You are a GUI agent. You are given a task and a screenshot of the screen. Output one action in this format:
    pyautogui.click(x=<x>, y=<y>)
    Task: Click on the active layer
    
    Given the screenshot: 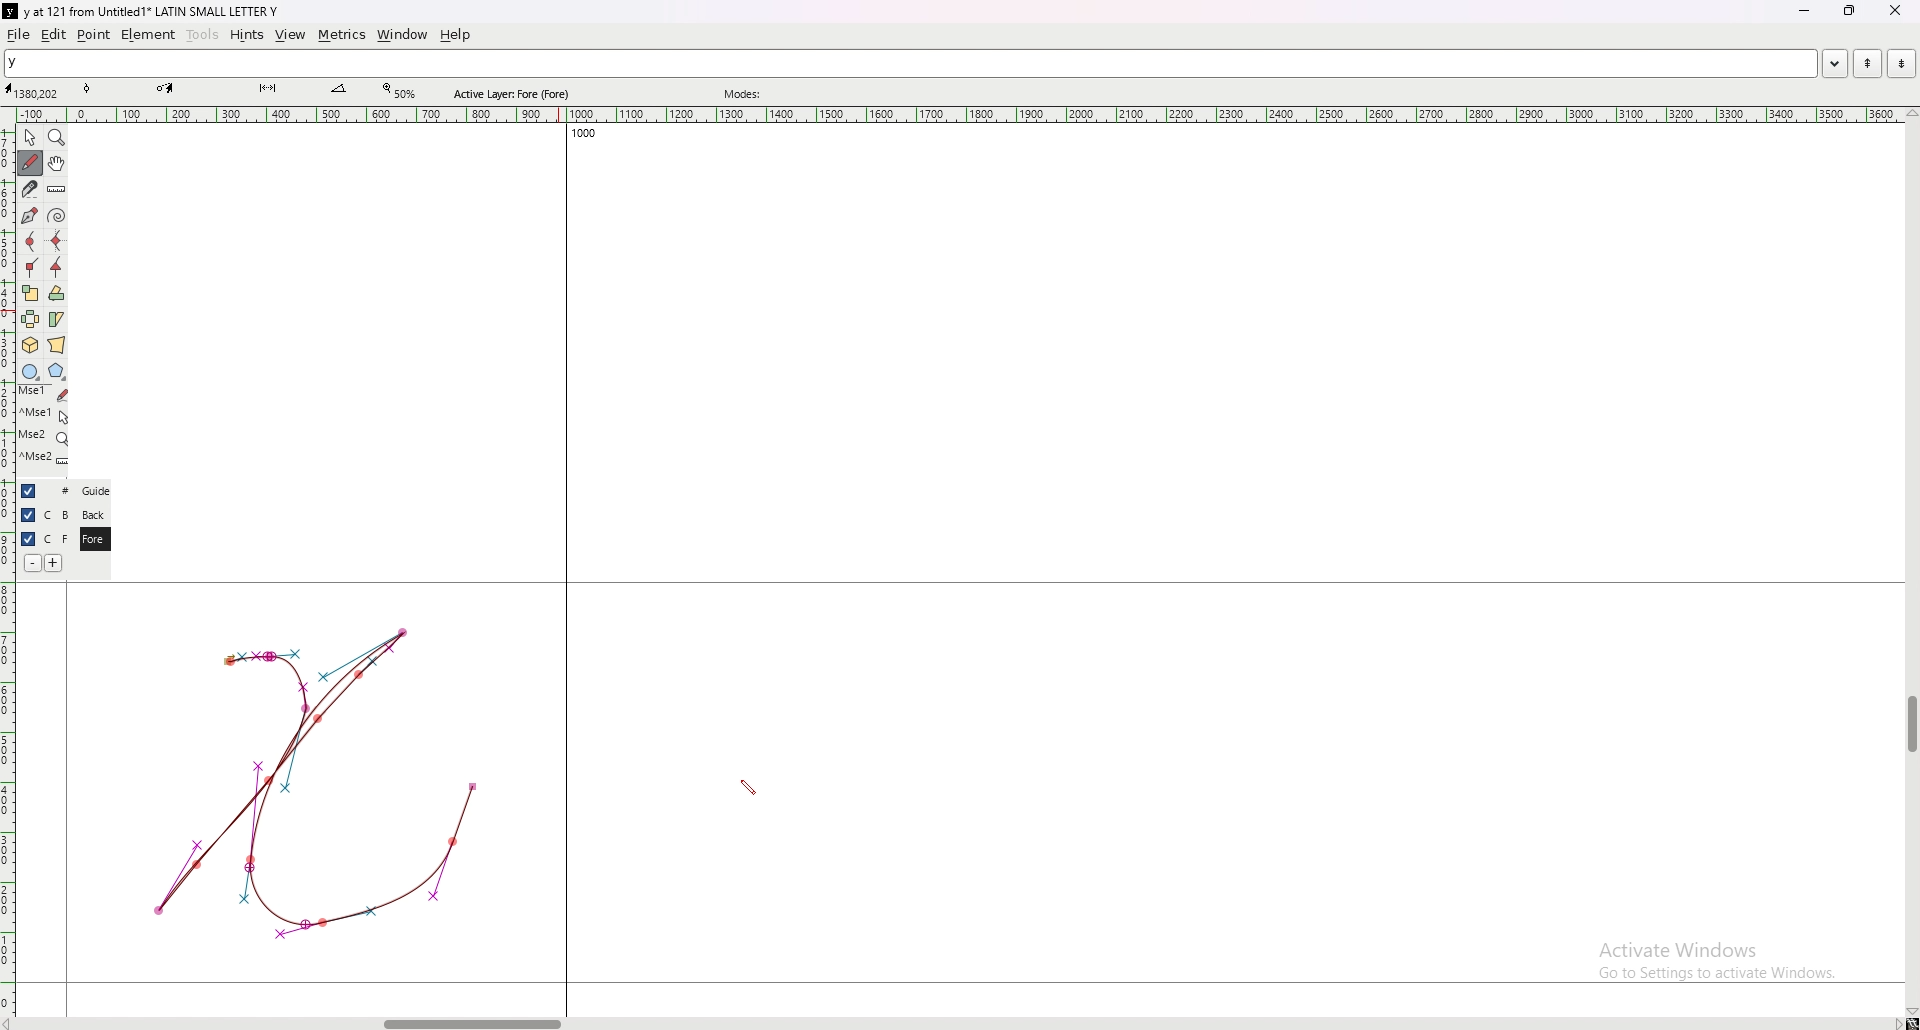 What is the action you would take?
    pyautogui.click(x=516, y=94)
    